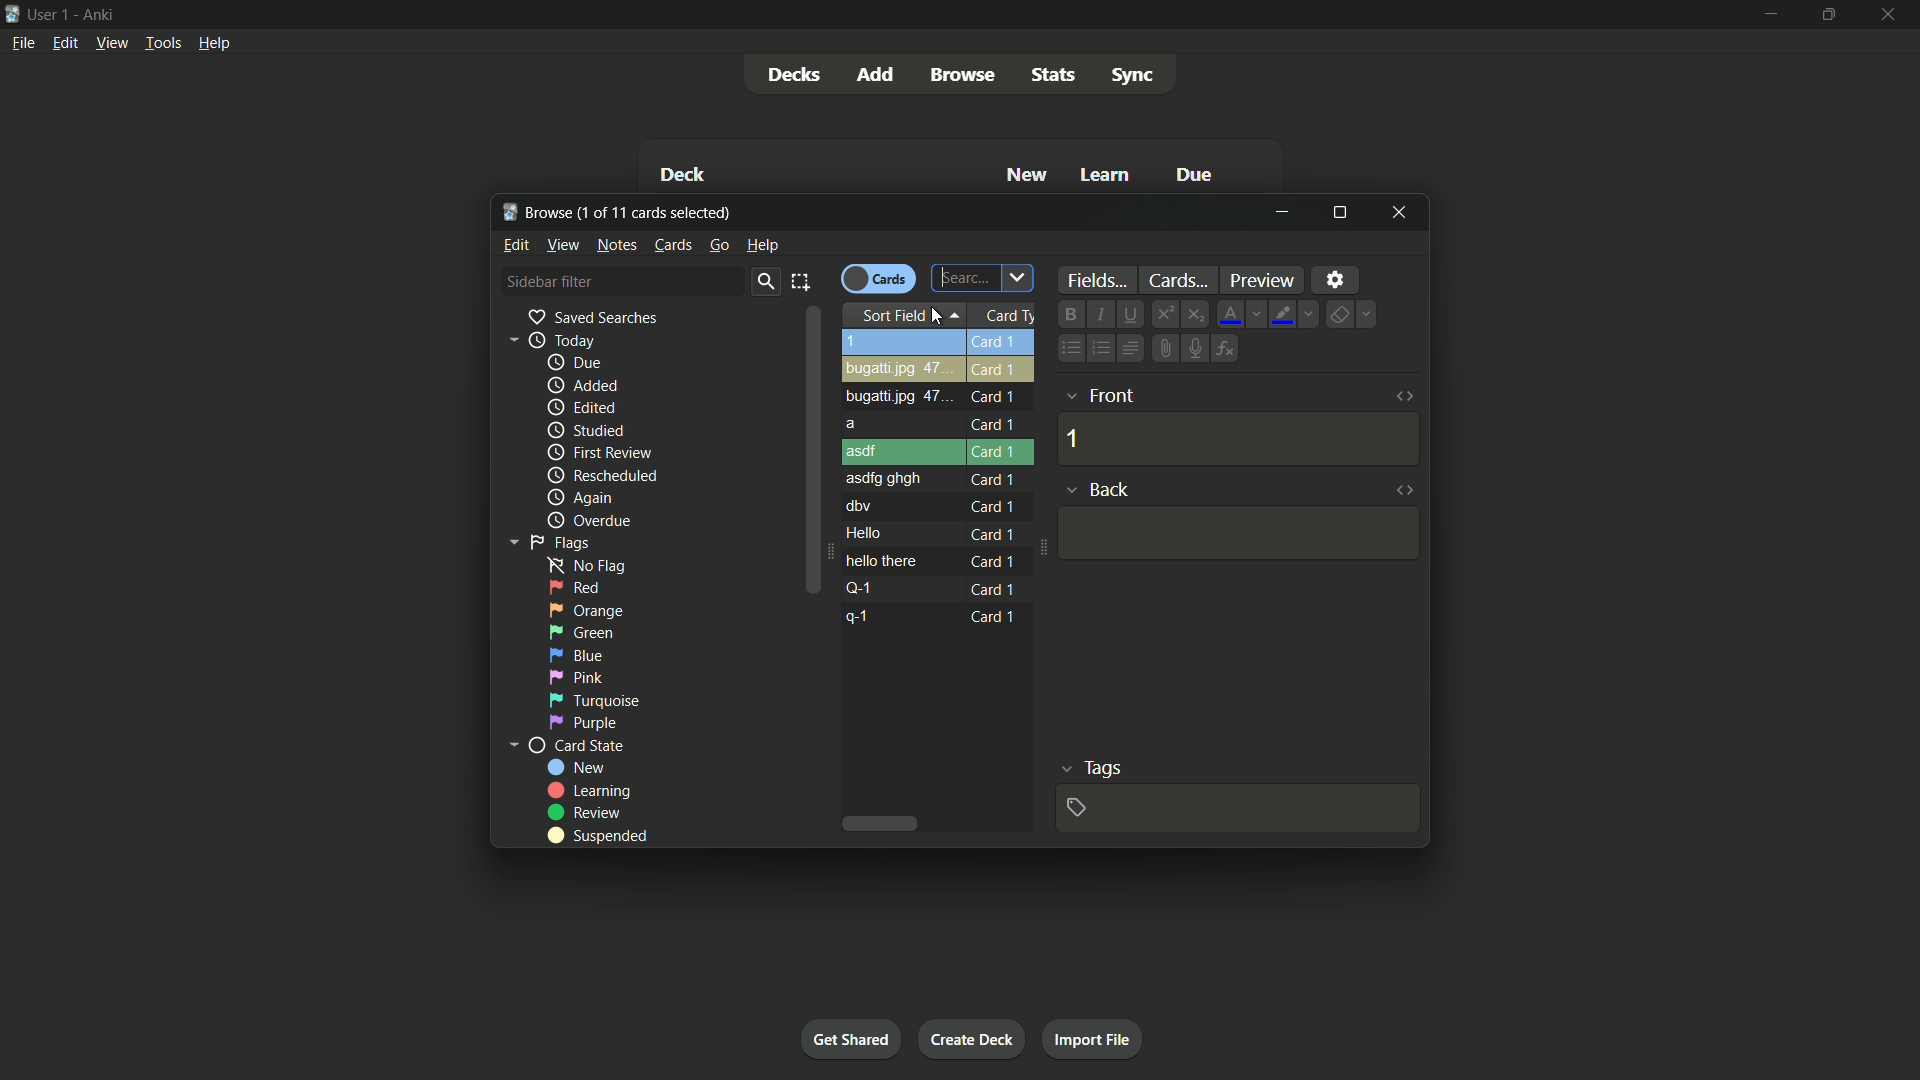 The width and height of the screenshot is (1920, 1080). What do you see at coordinates (1100, 767) in the screenshot?
I see `tags` at bounding box center [1100, 767].